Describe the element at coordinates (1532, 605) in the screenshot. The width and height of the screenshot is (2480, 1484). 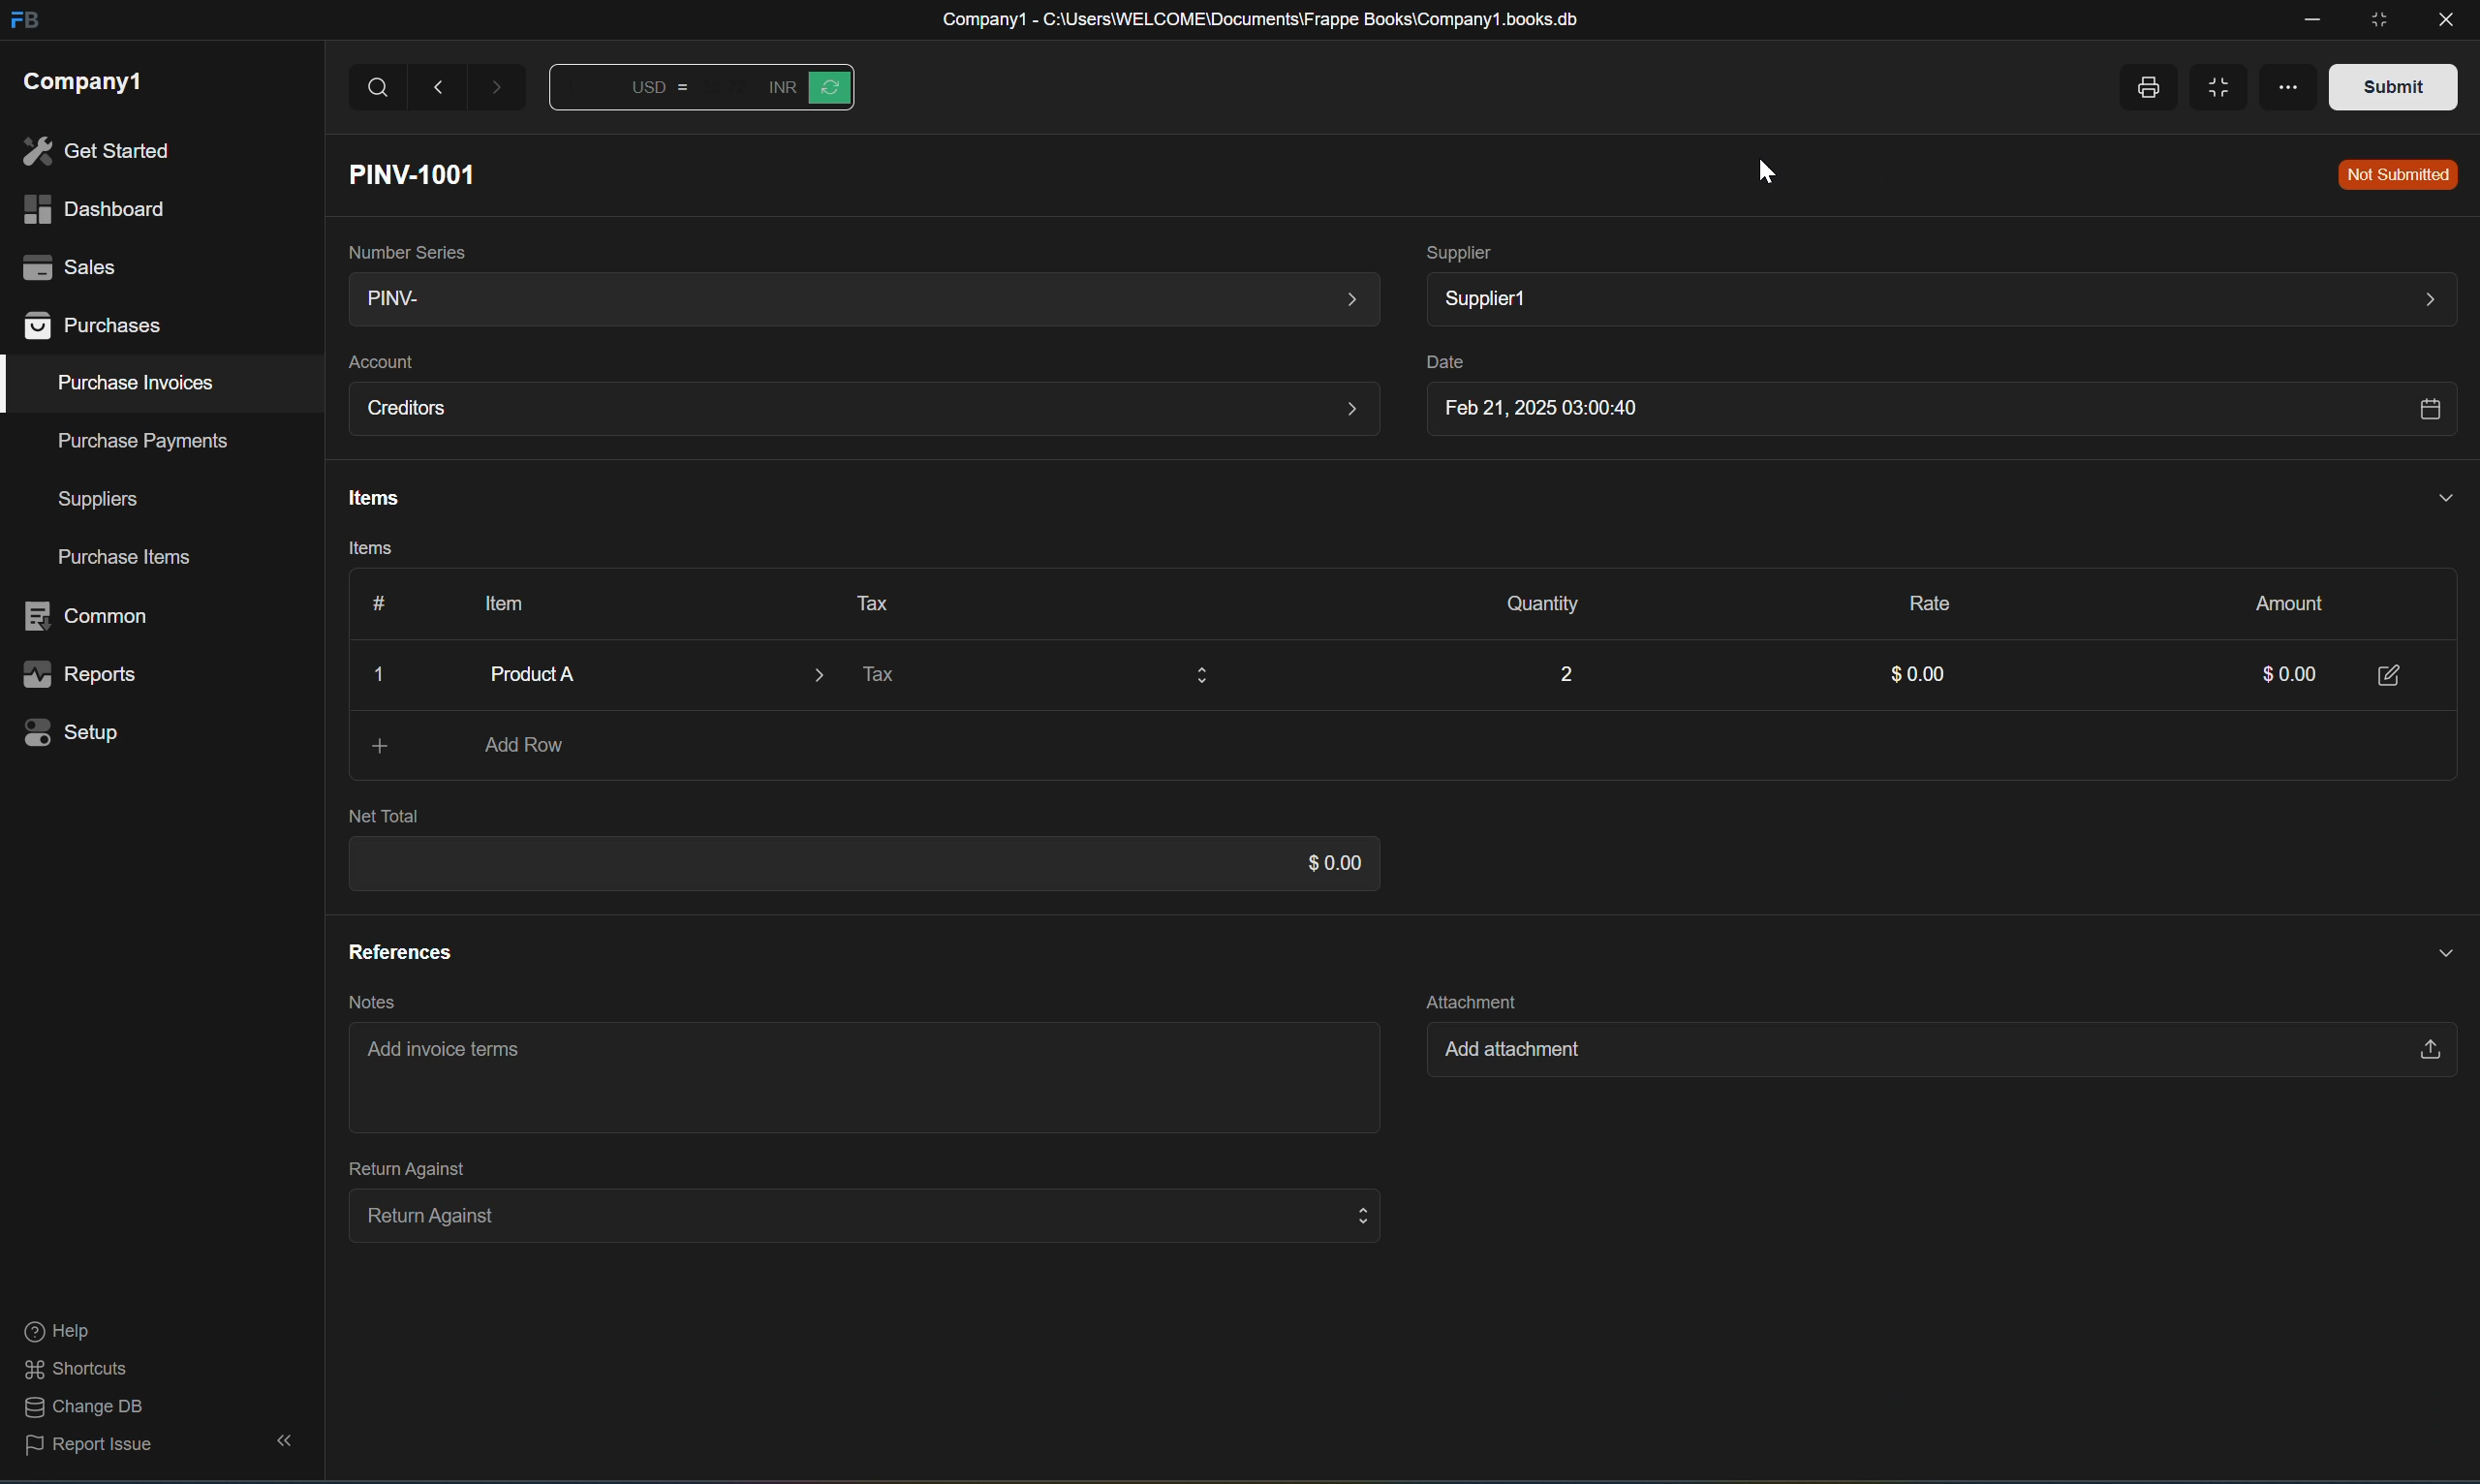
I see `Quantity` at that location.